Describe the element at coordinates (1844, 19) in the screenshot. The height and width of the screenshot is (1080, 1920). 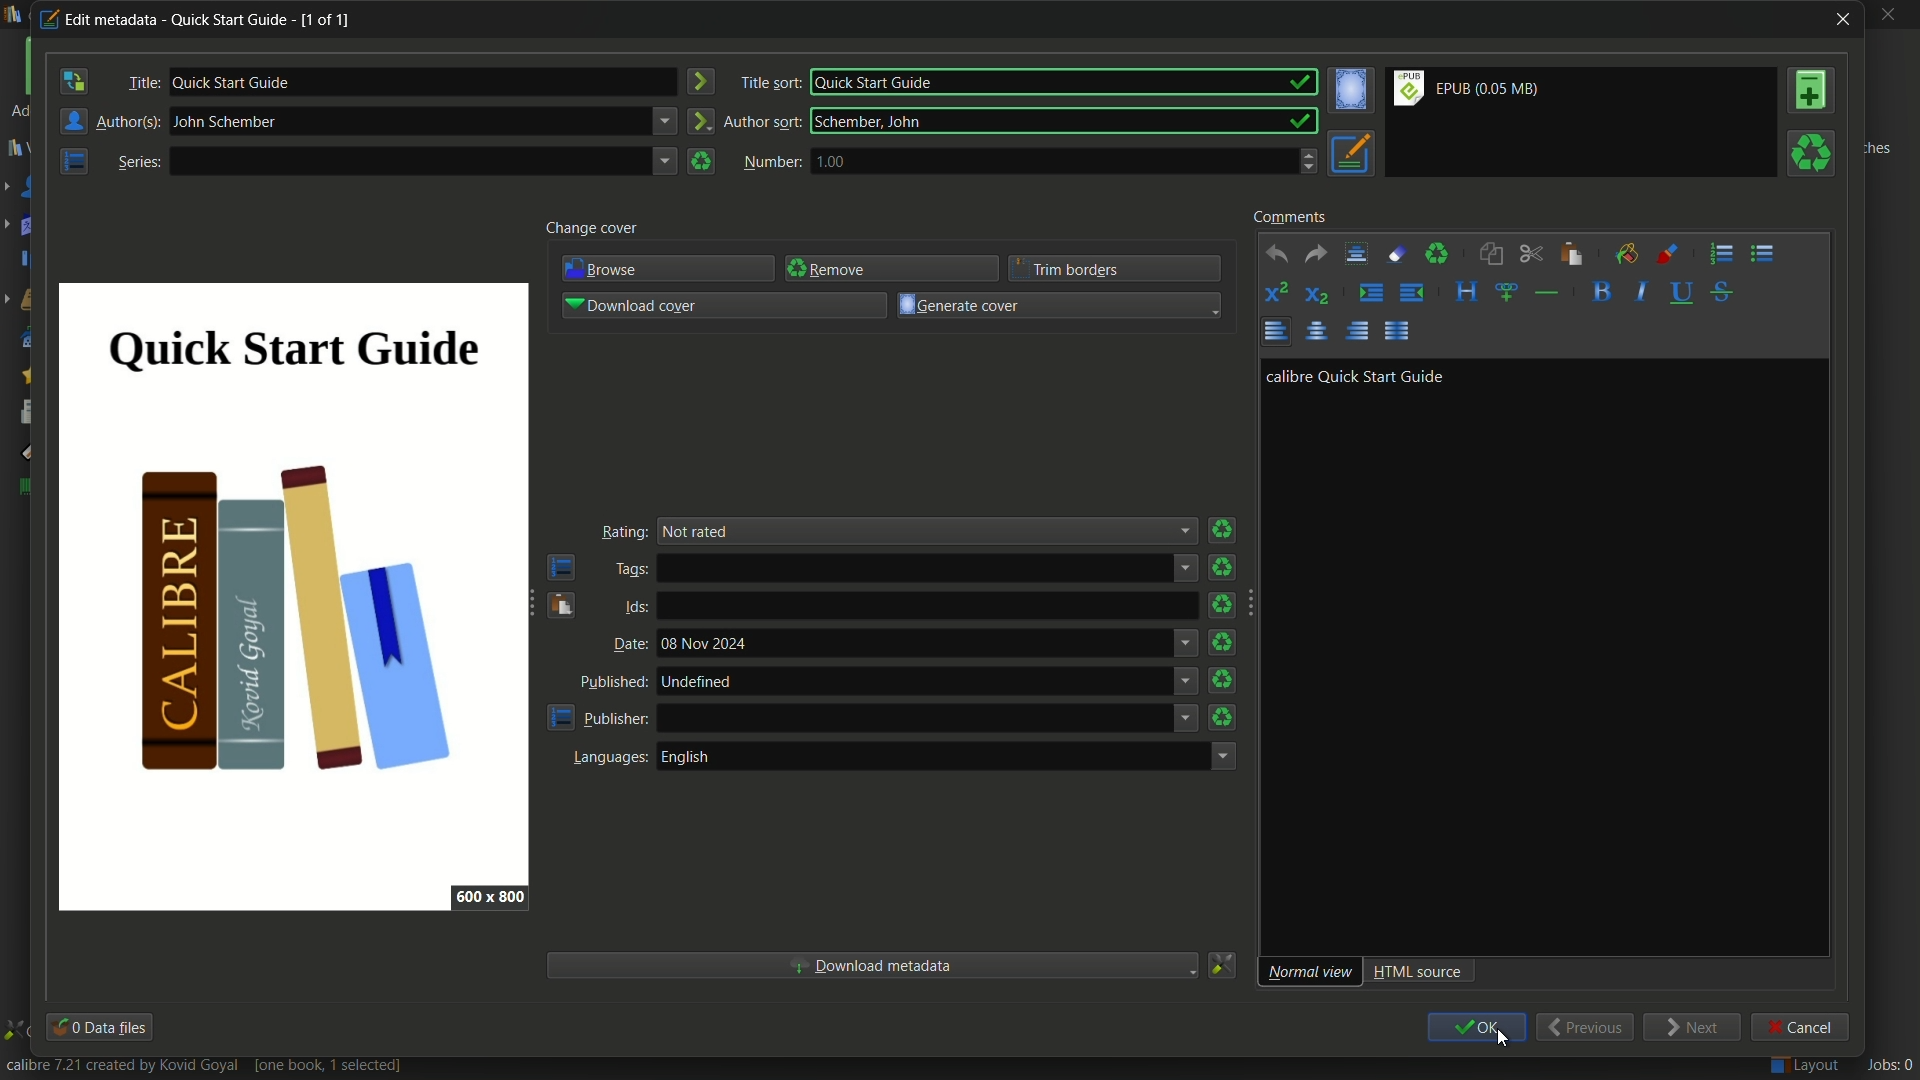
I see `close window` at that location.